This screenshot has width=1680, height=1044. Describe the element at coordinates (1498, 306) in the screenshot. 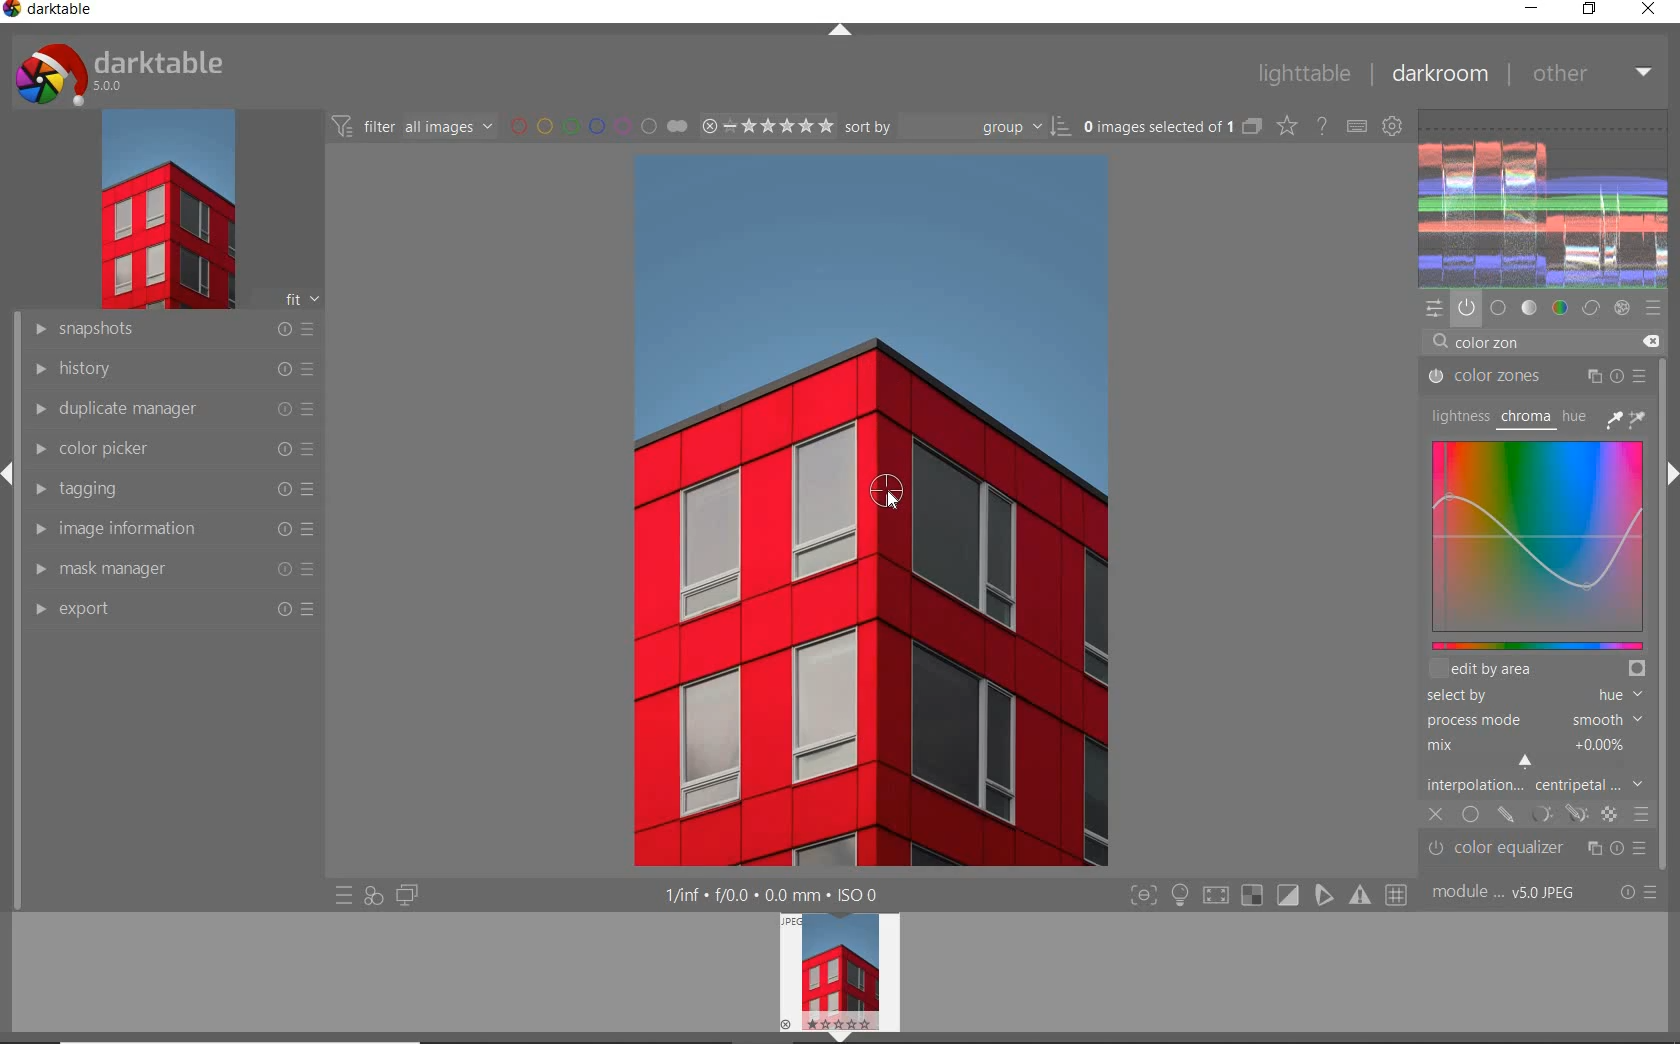

I see `base` at that location.